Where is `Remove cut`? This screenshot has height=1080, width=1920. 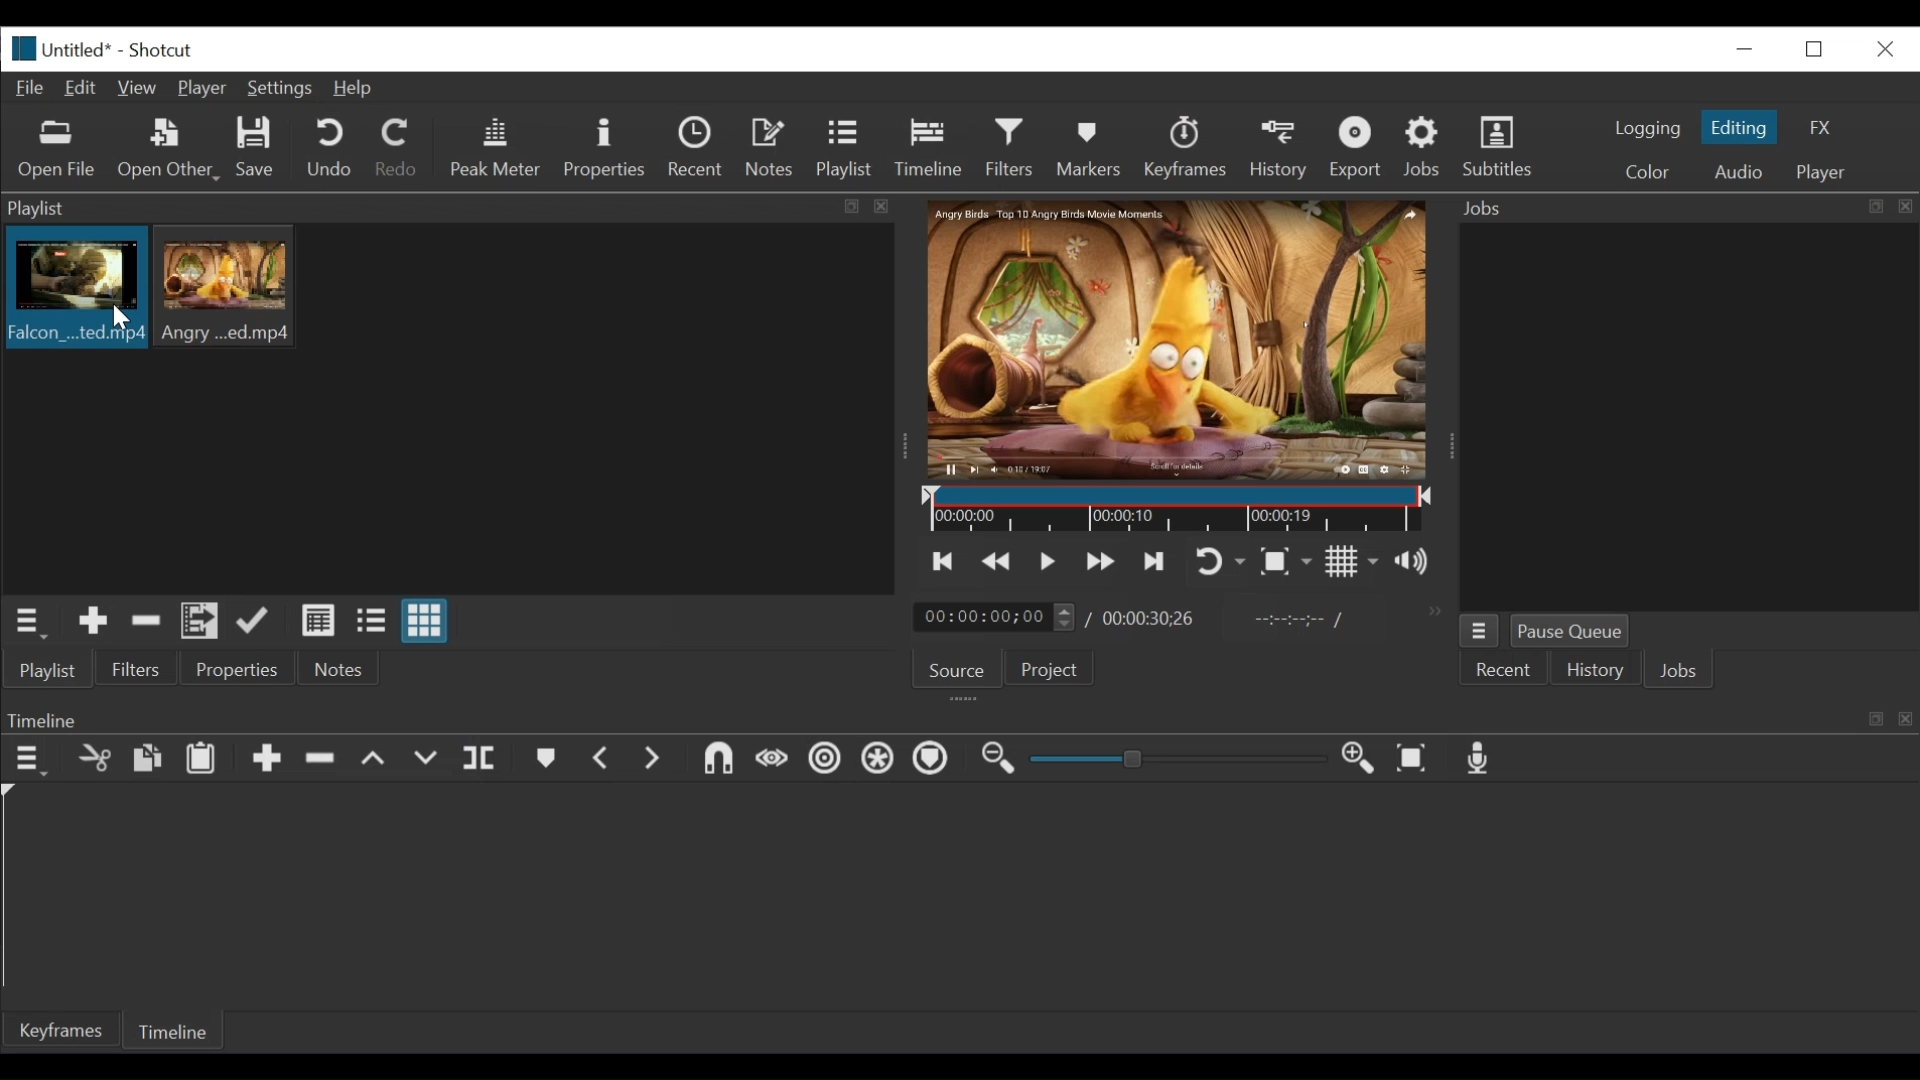 Remove cut is located at coordinates (323, 762).